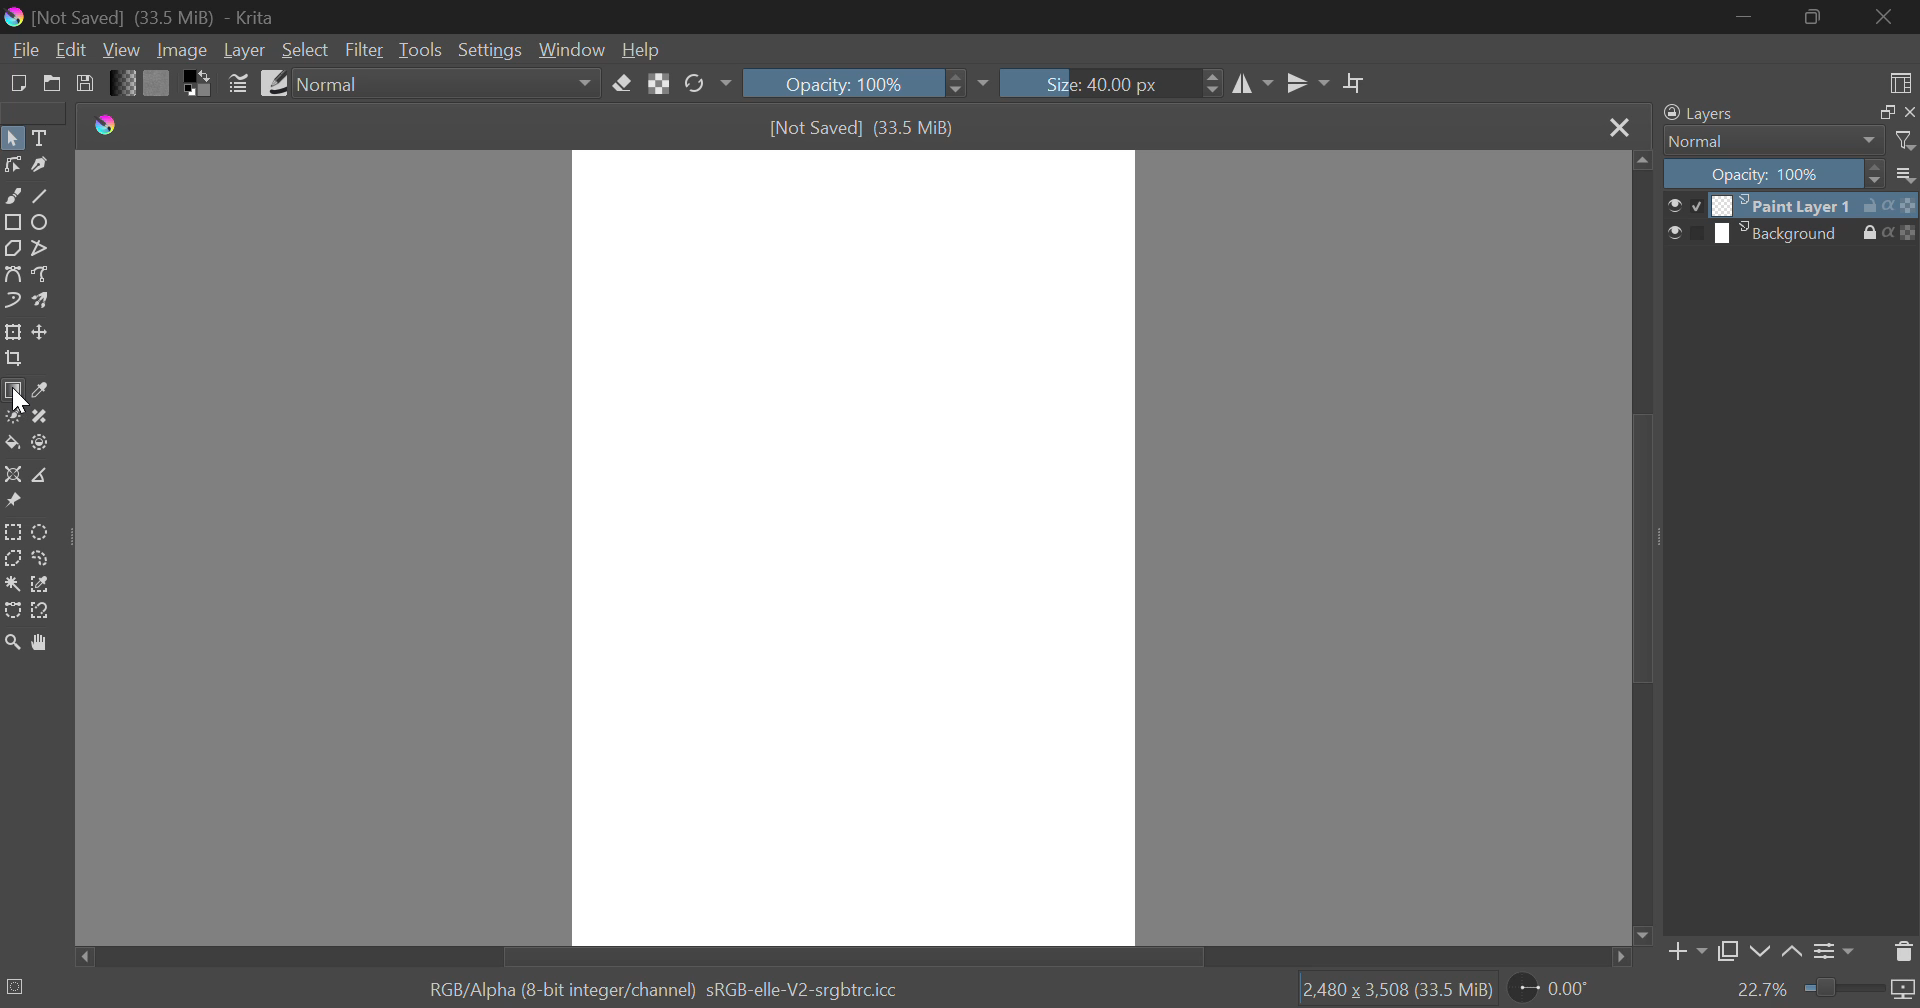 This screenshot has width=1920, height=1008. Describe the element at coordinates (72, 50) in the screenshot. I see `Edit` at that location.